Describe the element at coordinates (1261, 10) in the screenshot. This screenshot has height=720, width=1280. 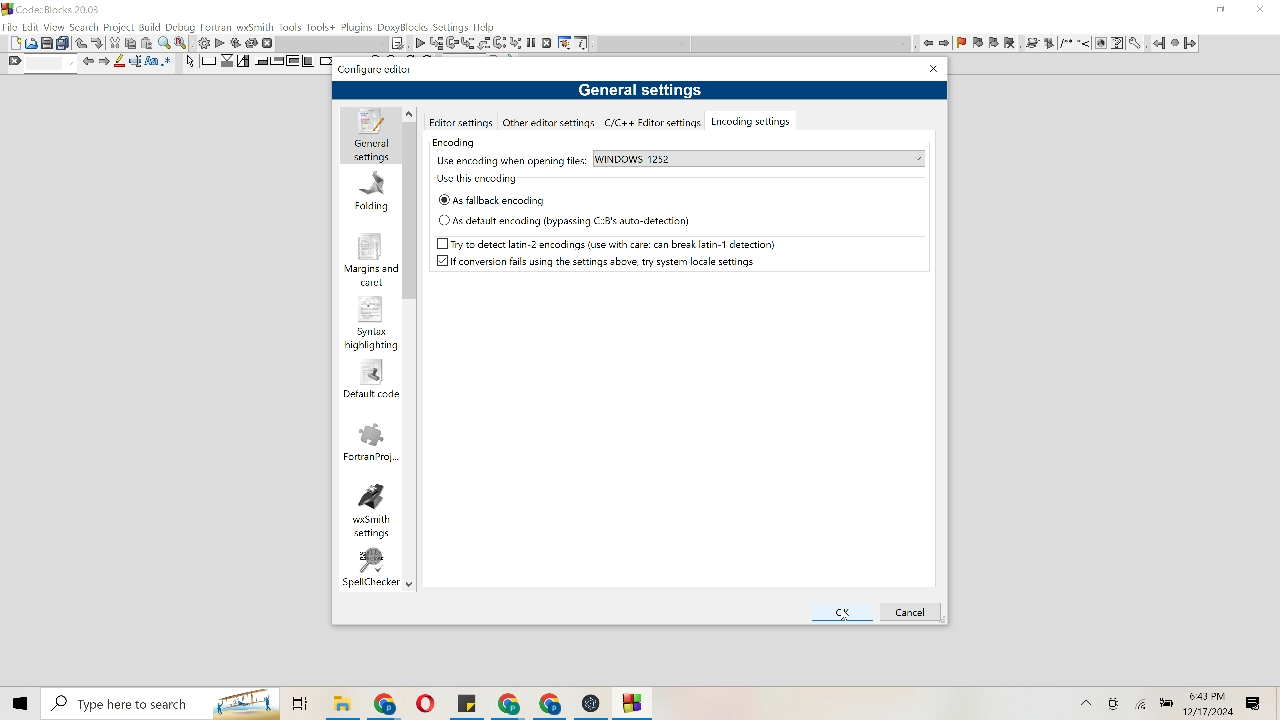
I see `Close` at that location.